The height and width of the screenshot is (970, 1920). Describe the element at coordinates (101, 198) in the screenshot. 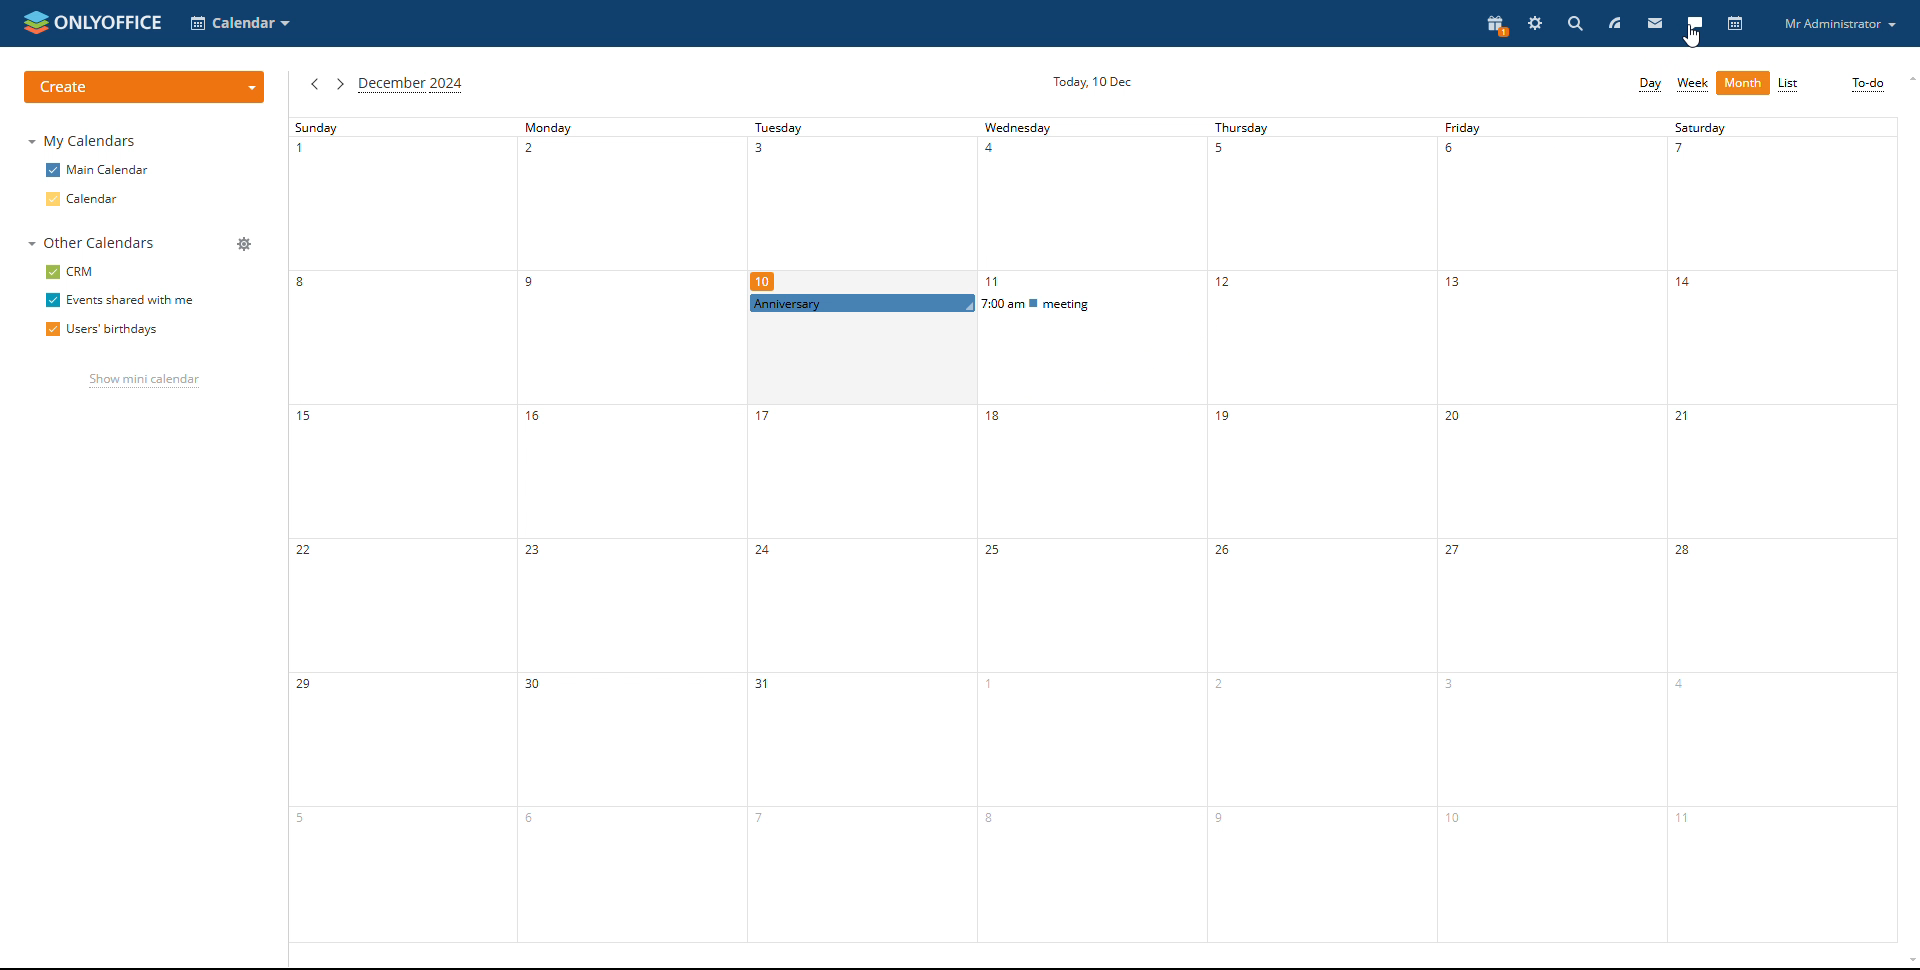

I see `calendar` at that location.